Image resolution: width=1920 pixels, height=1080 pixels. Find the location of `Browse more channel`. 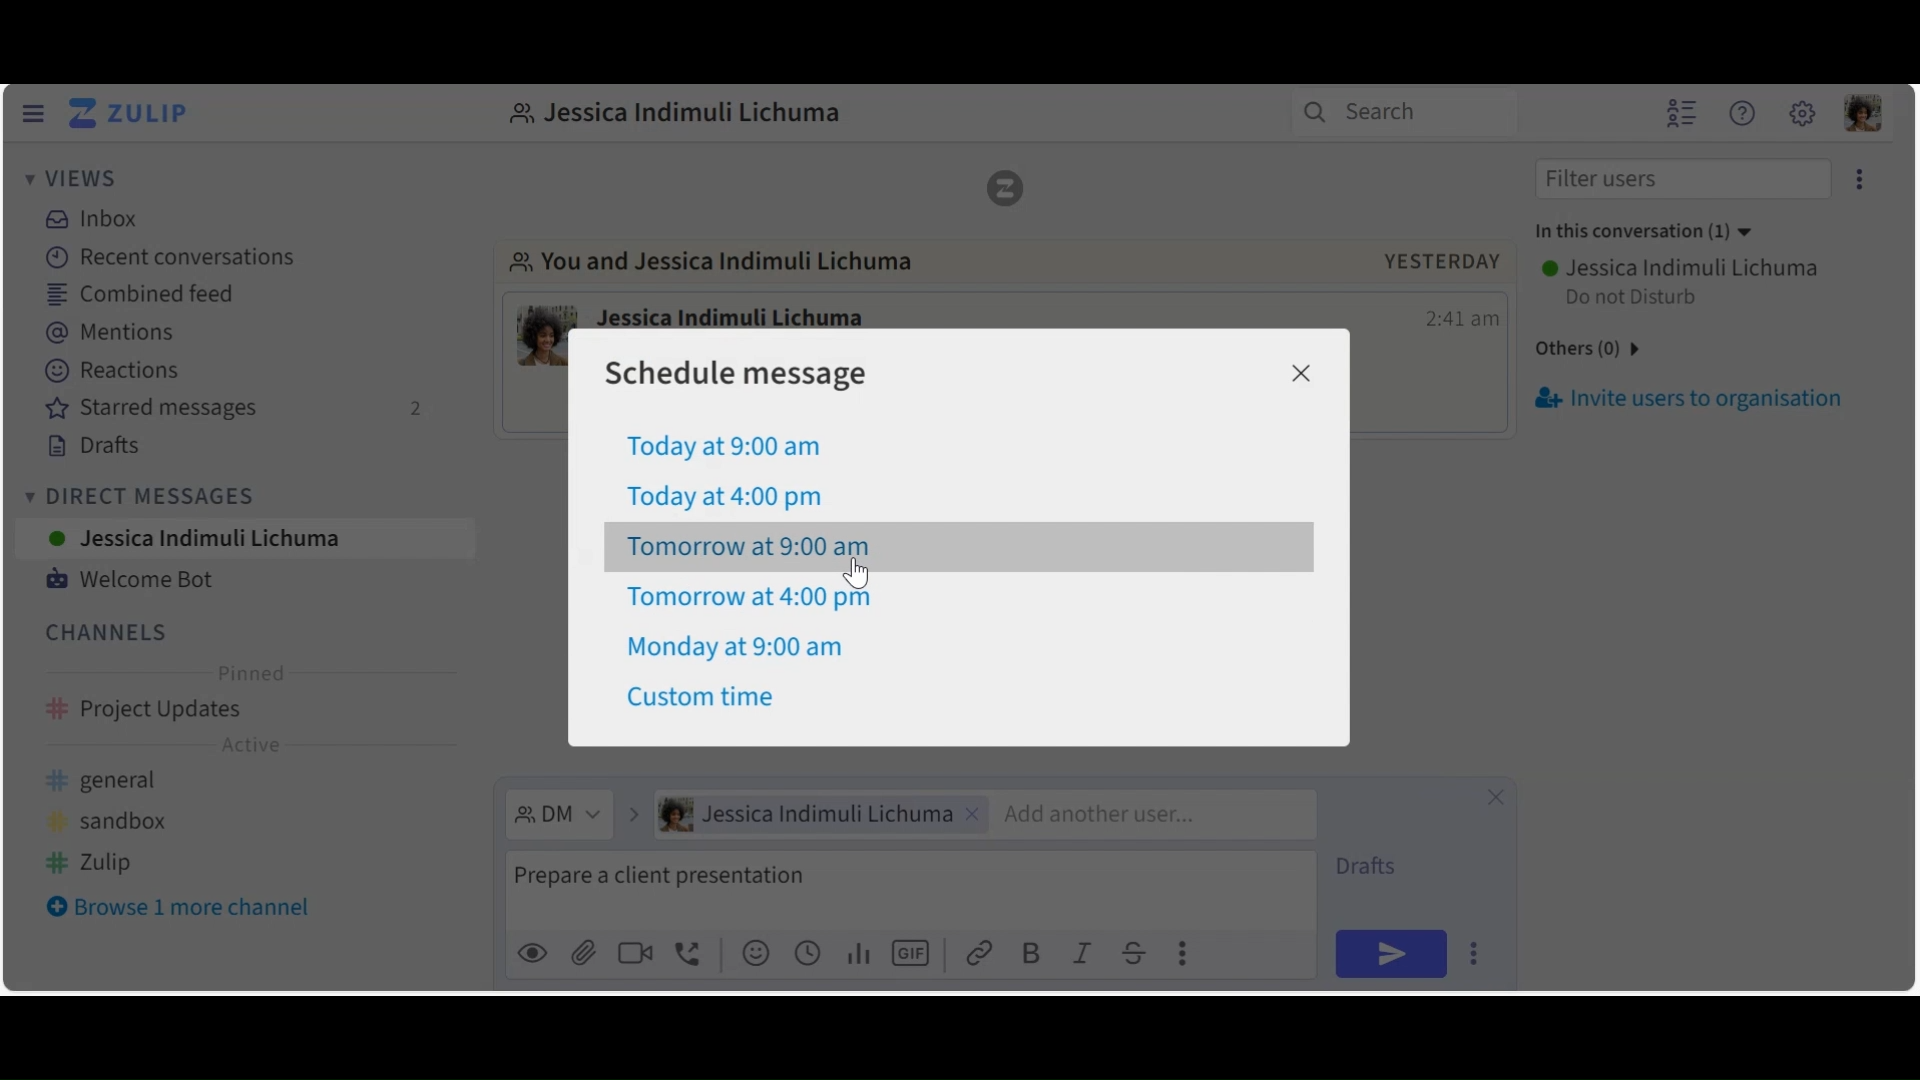

Browse more channel is located at coordinates (193, 910).